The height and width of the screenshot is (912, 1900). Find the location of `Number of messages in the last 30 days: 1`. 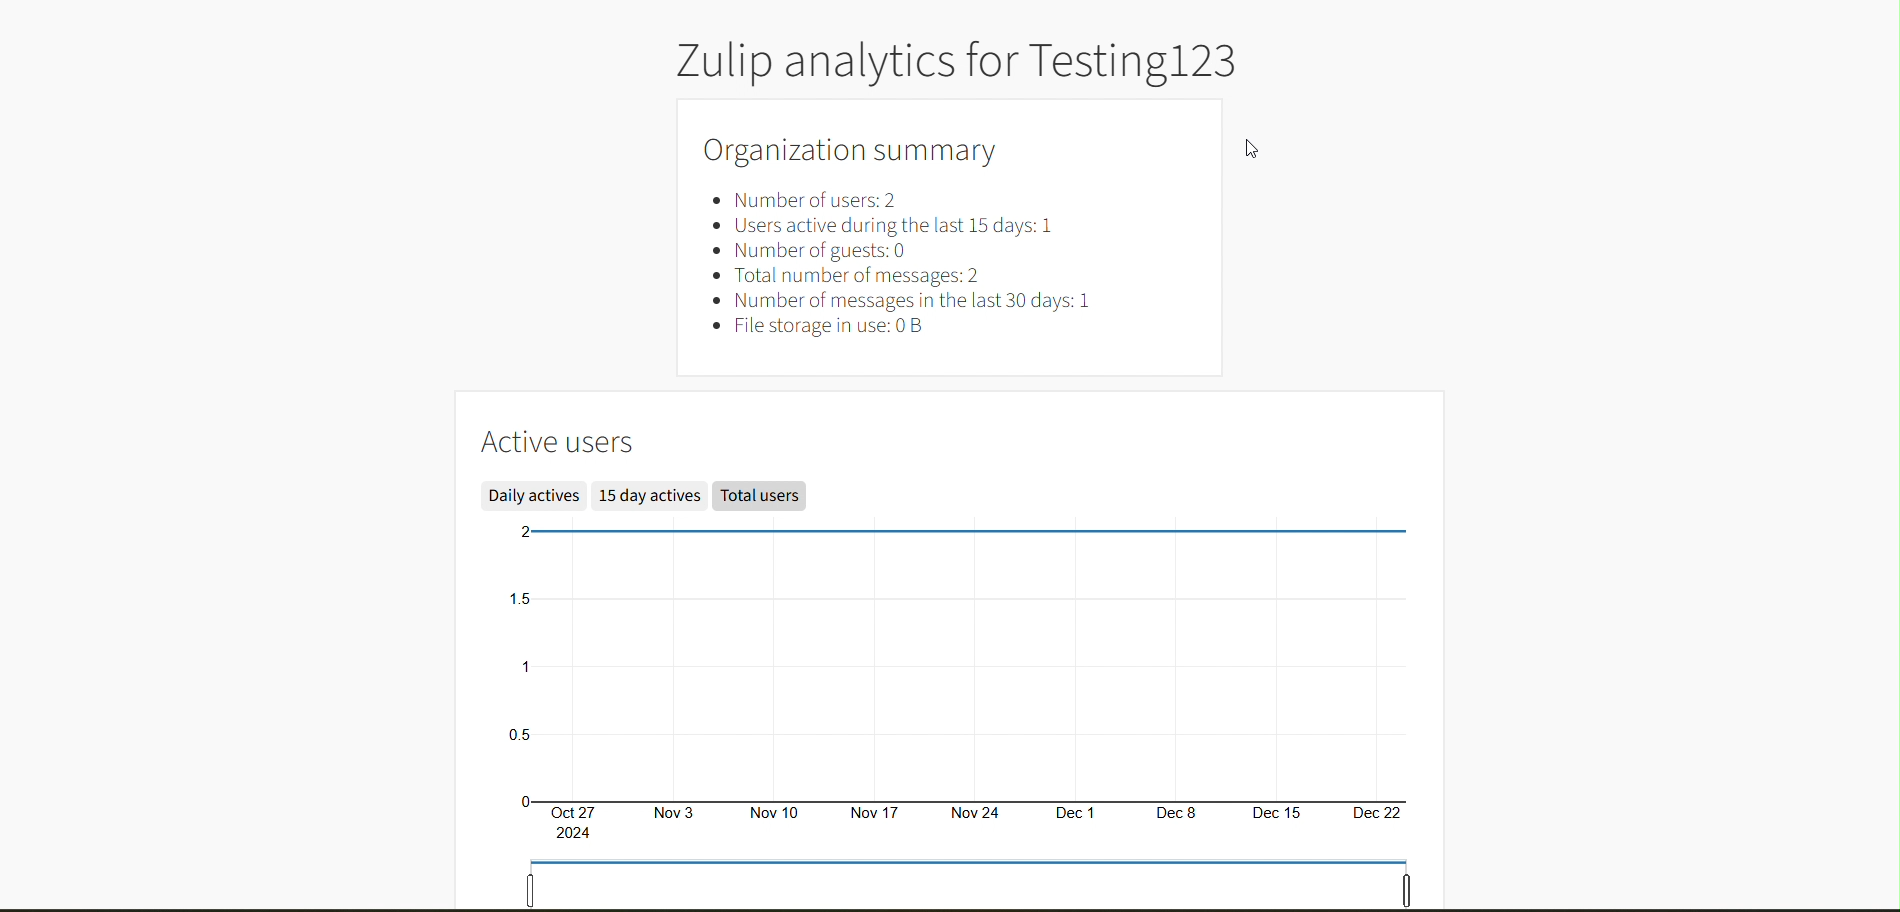

Number of messages in the last 30 days: 1 is located at coordinates (896, 301).